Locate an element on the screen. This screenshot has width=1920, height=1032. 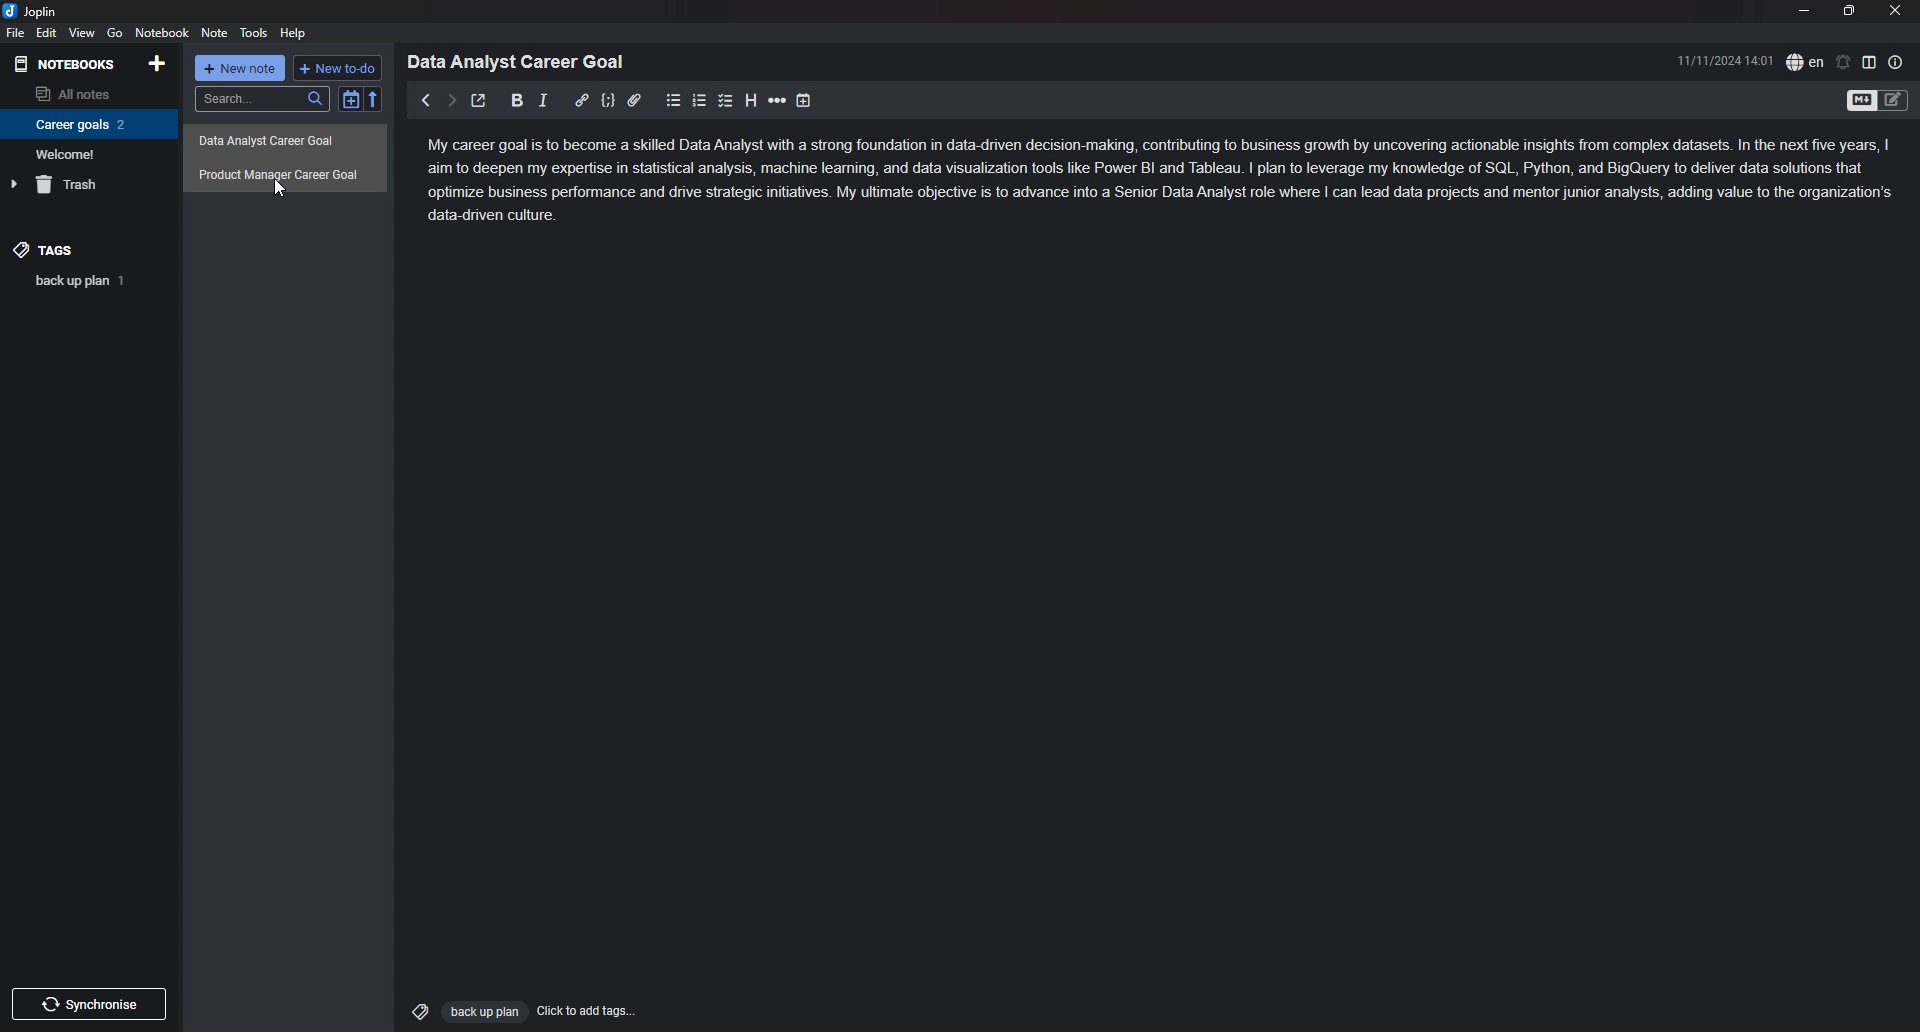
Click to add tags... is located at coordinates (588, 1011).